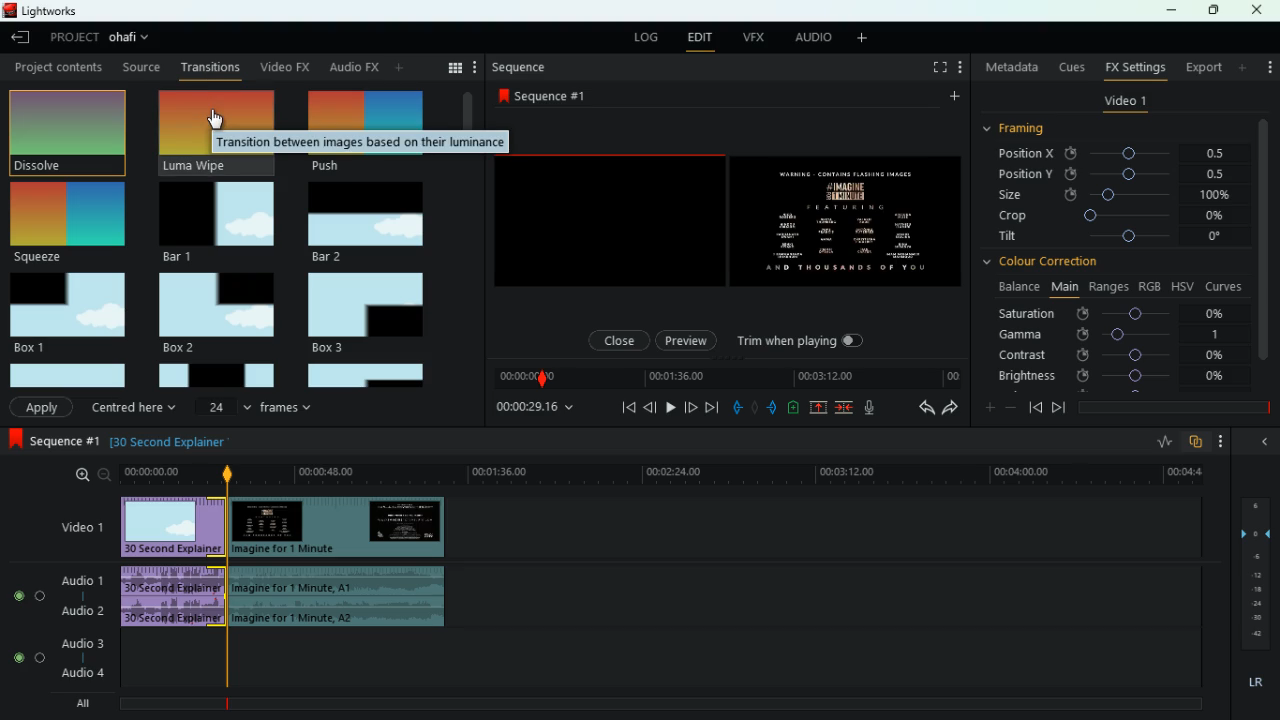 Image resolution: width=1280 pixels, height=720 pixels. I want to click on more, so click(400, 67).